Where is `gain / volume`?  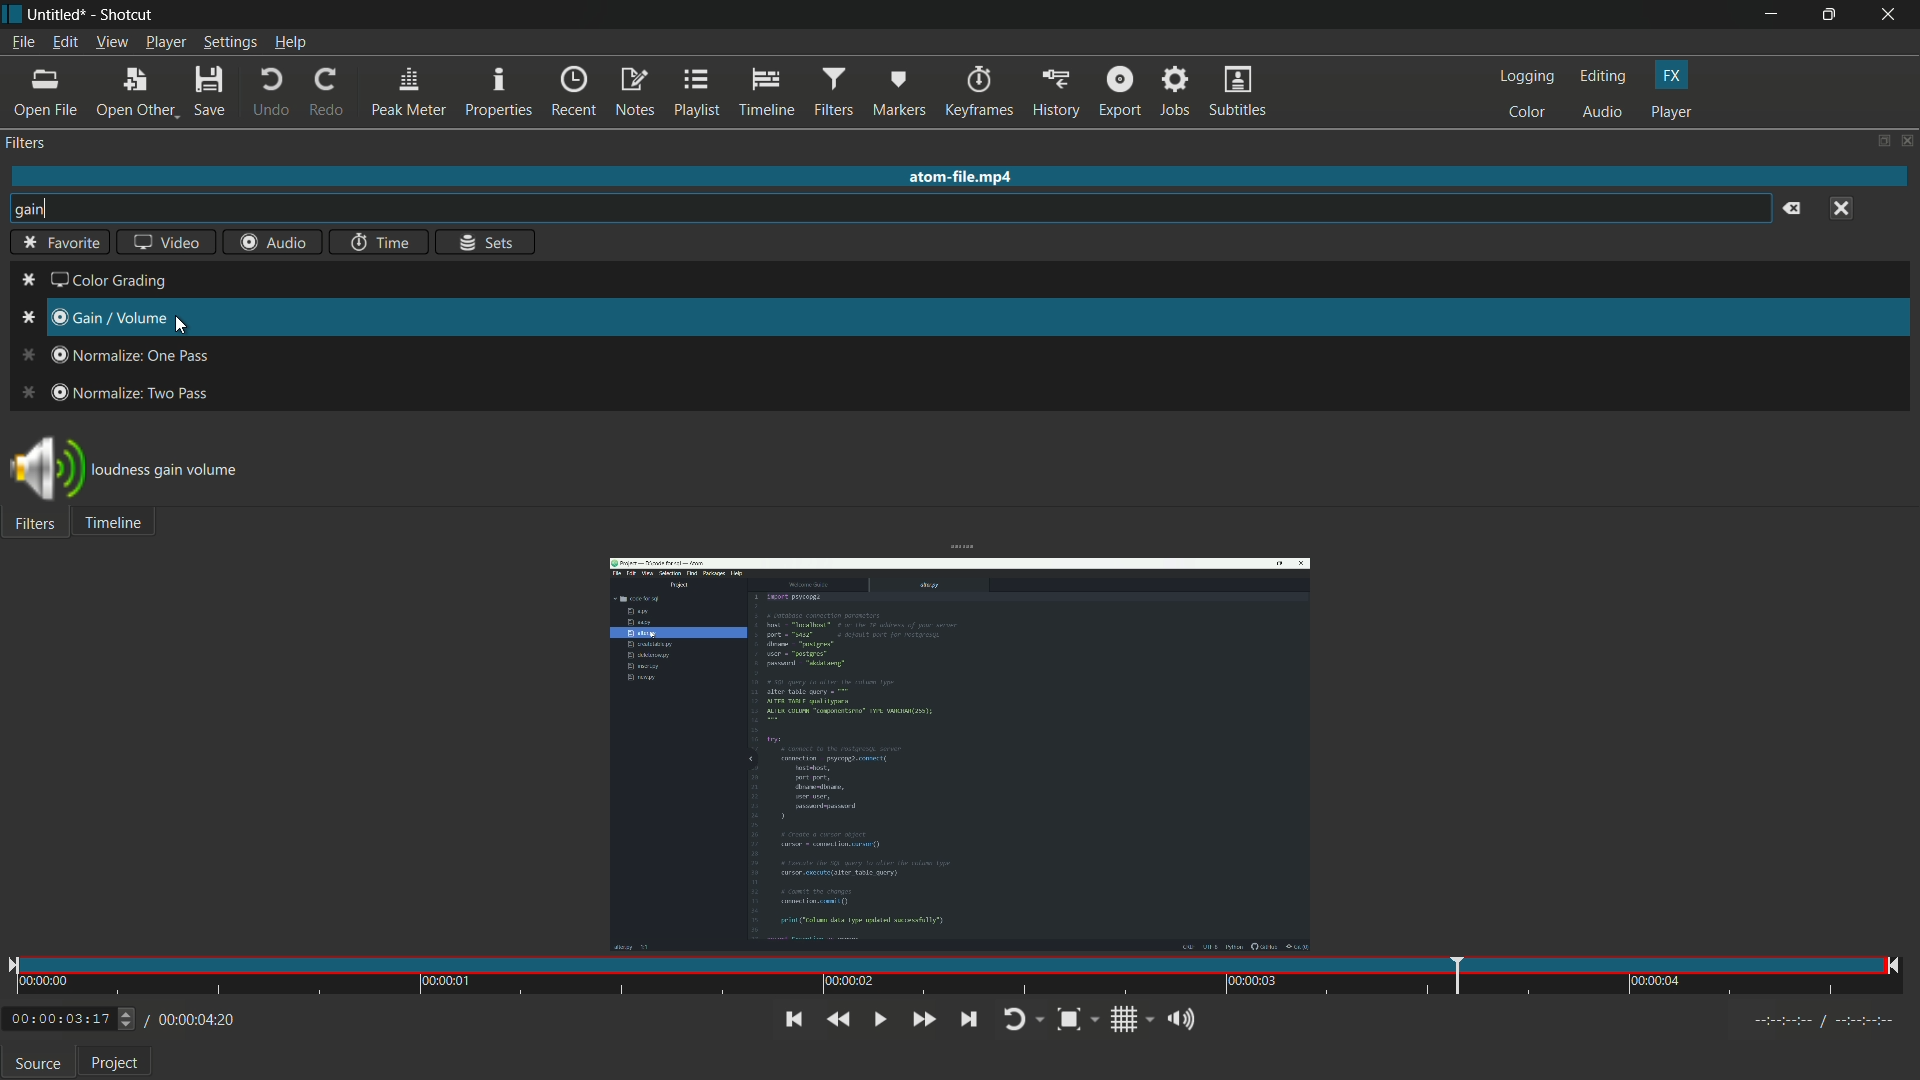 gain / volume is located at coordinates (93, 316).